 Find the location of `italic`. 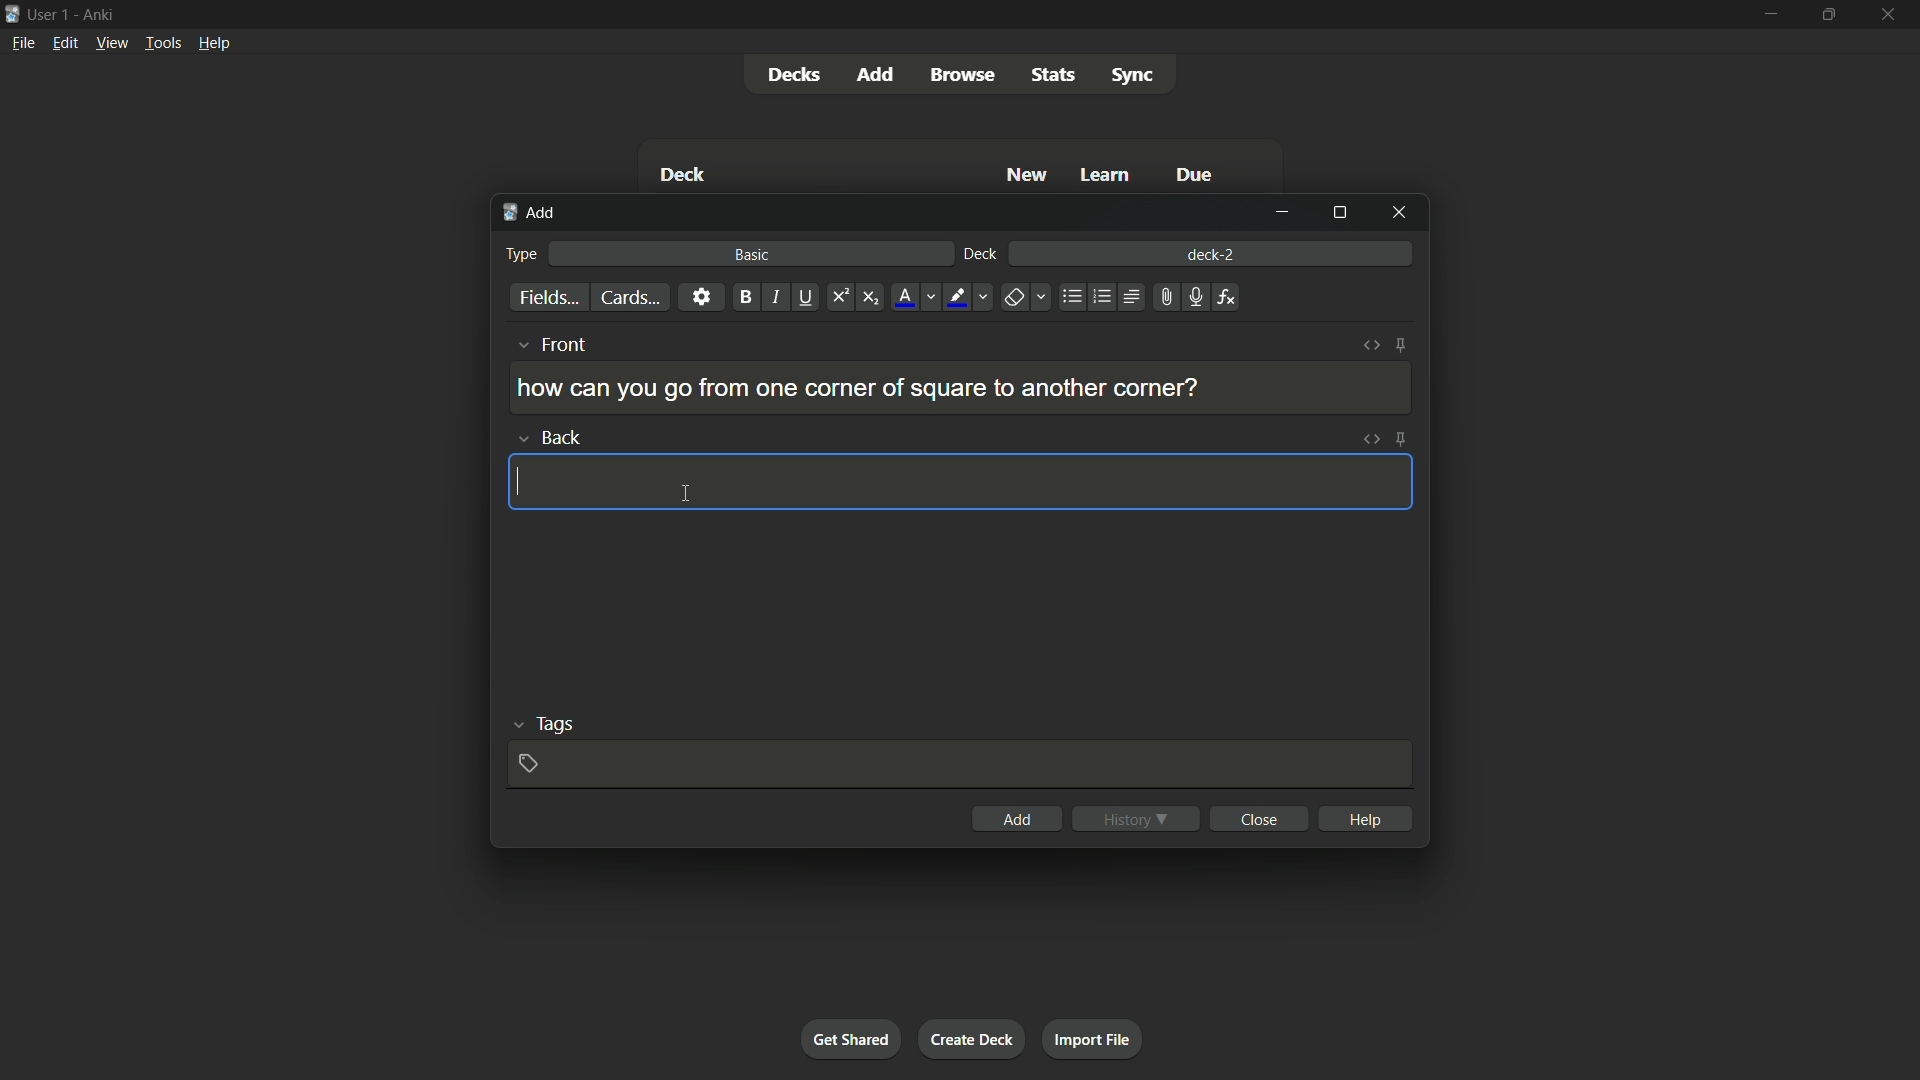

italic is located at coordinates (774, 298).